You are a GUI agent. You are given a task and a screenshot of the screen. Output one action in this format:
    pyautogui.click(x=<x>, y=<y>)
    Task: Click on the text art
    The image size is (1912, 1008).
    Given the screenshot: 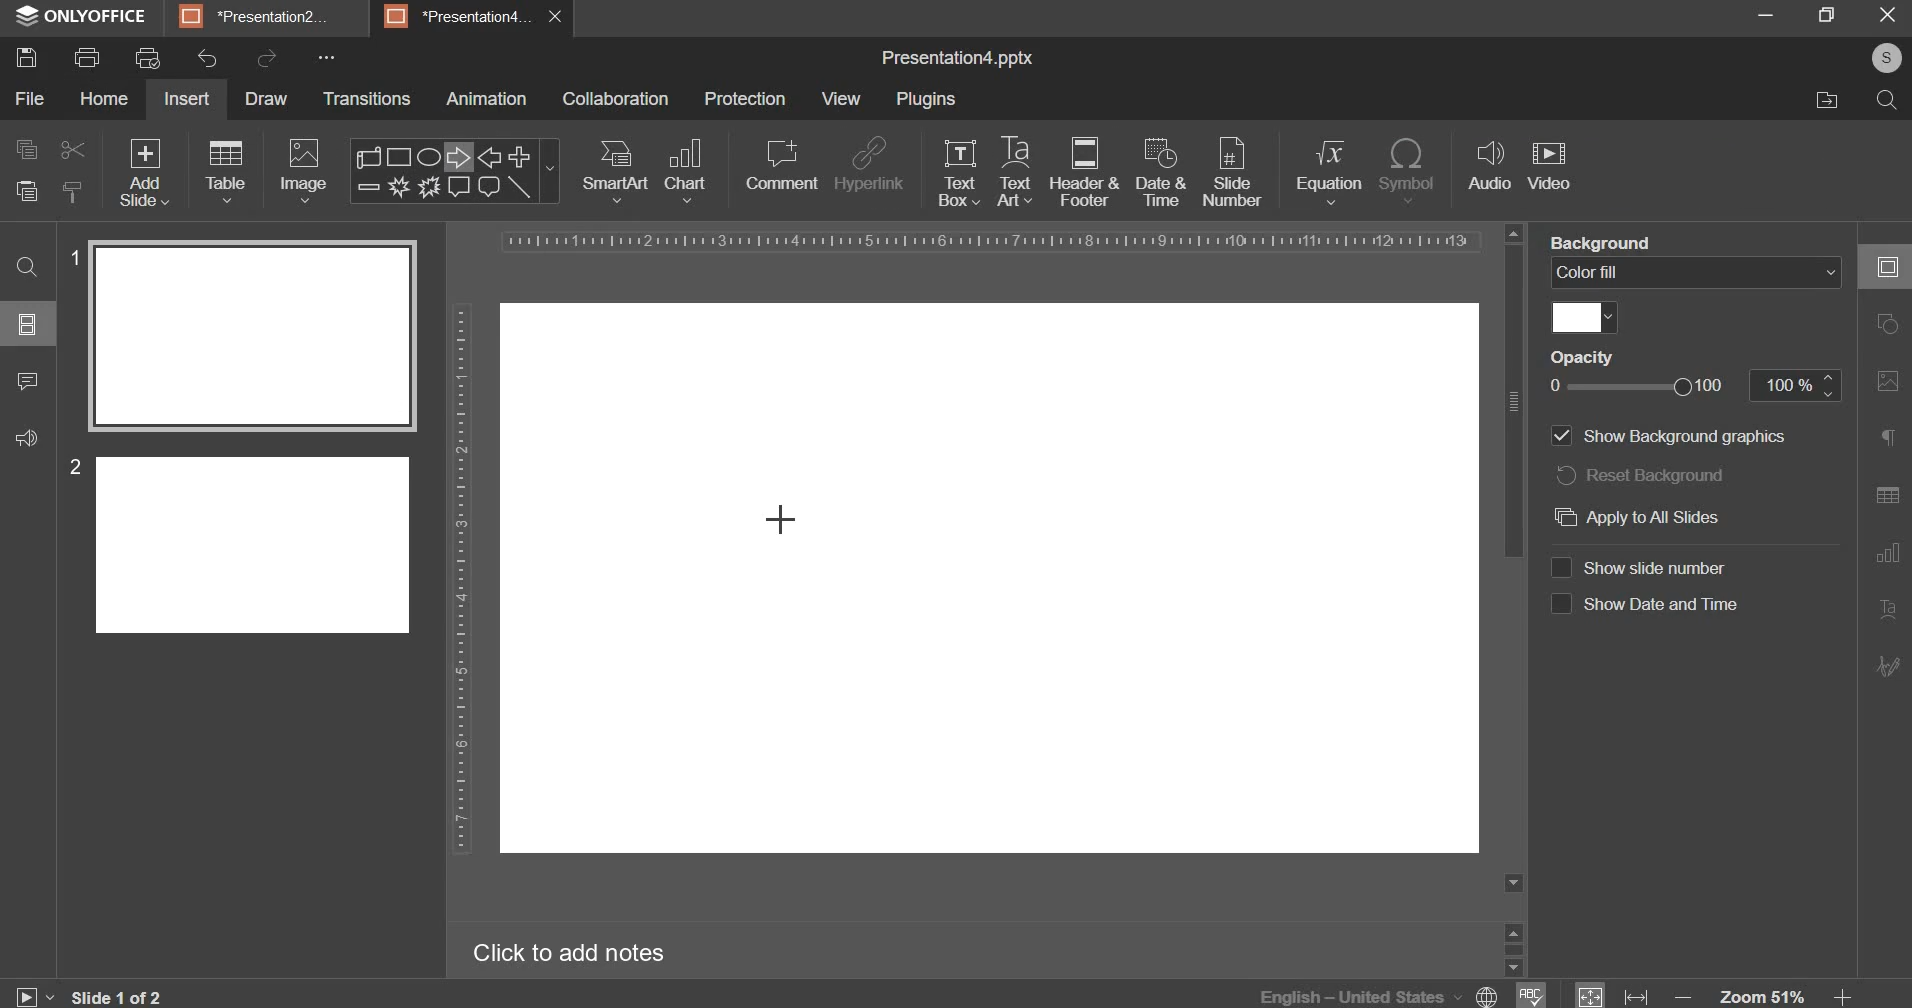 What is the action you would take?
    pyautogui.click(x=1012, y=172)
    